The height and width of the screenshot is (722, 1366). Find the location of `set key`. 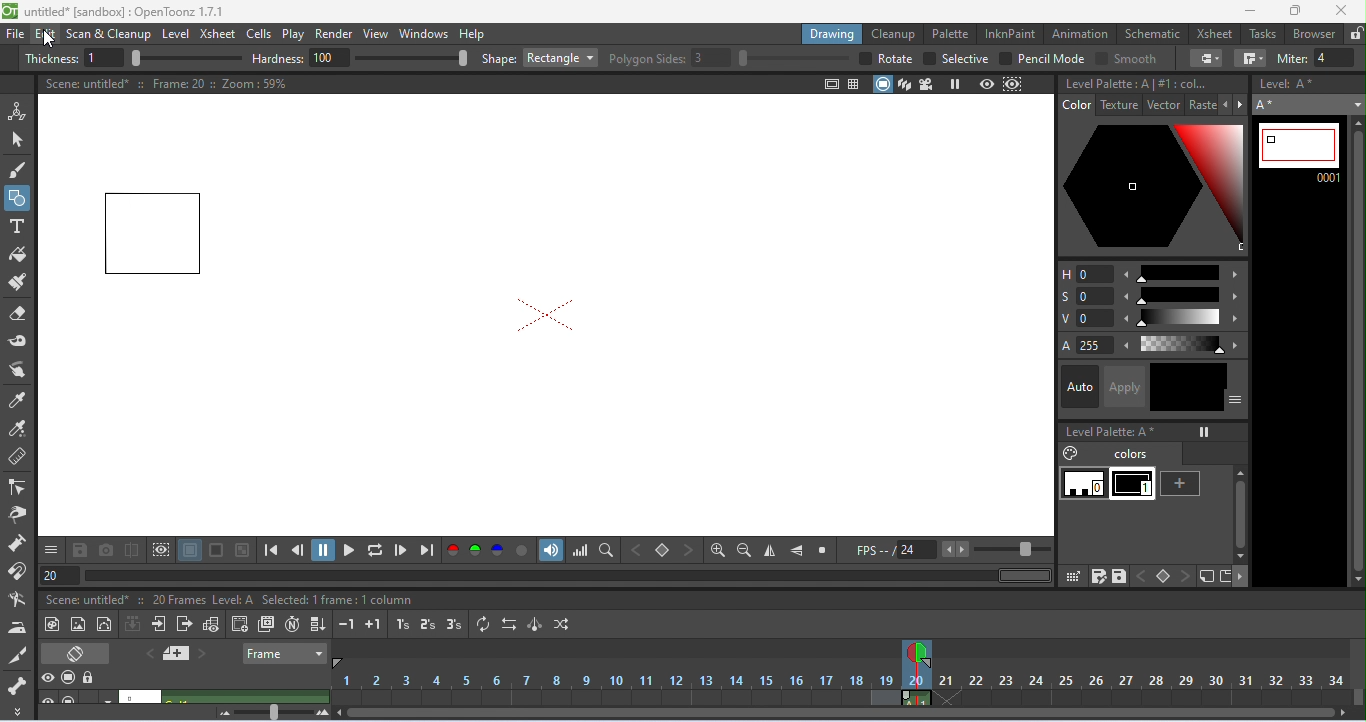

set key is located at coordinates (1160, 575).